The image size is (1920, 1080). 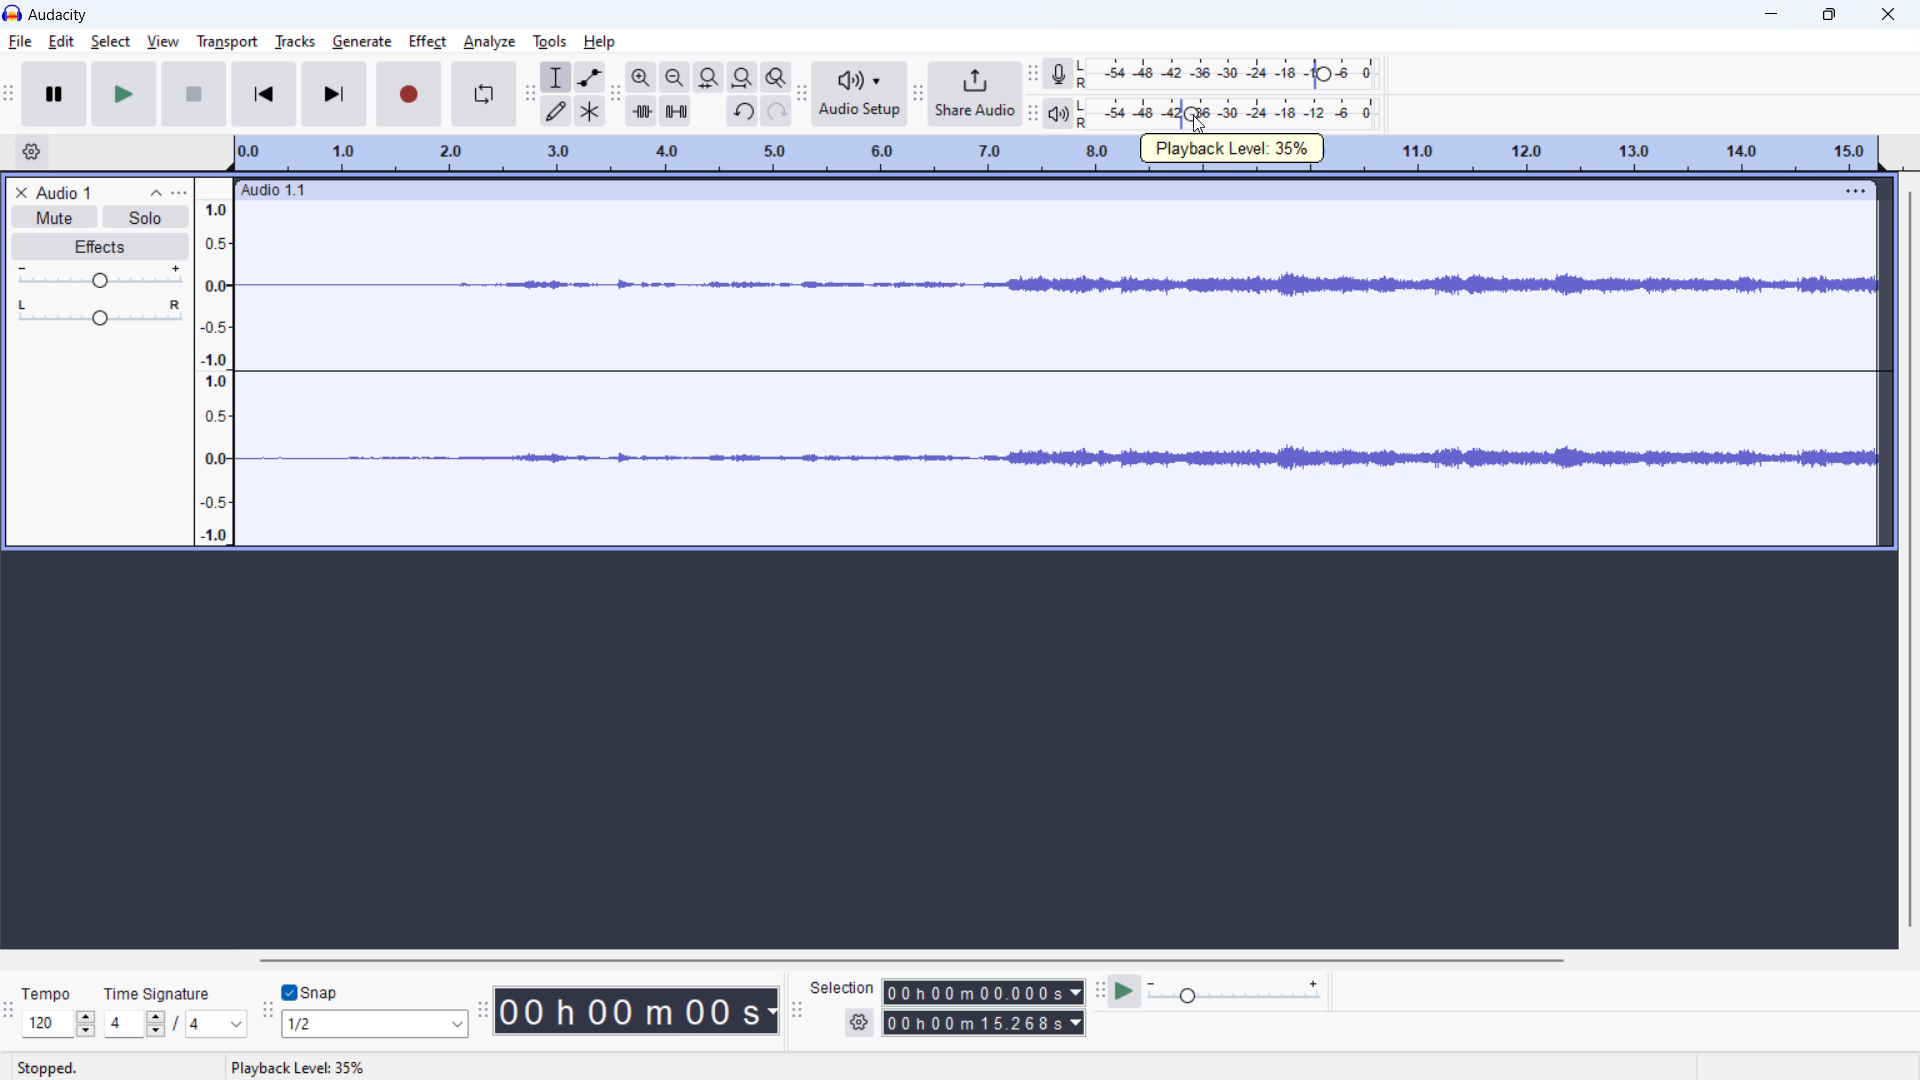 What do you see at coordinates (641, 111) in the screenshot?
I see `trim audio outside selection` at bounding box center [641, 111].